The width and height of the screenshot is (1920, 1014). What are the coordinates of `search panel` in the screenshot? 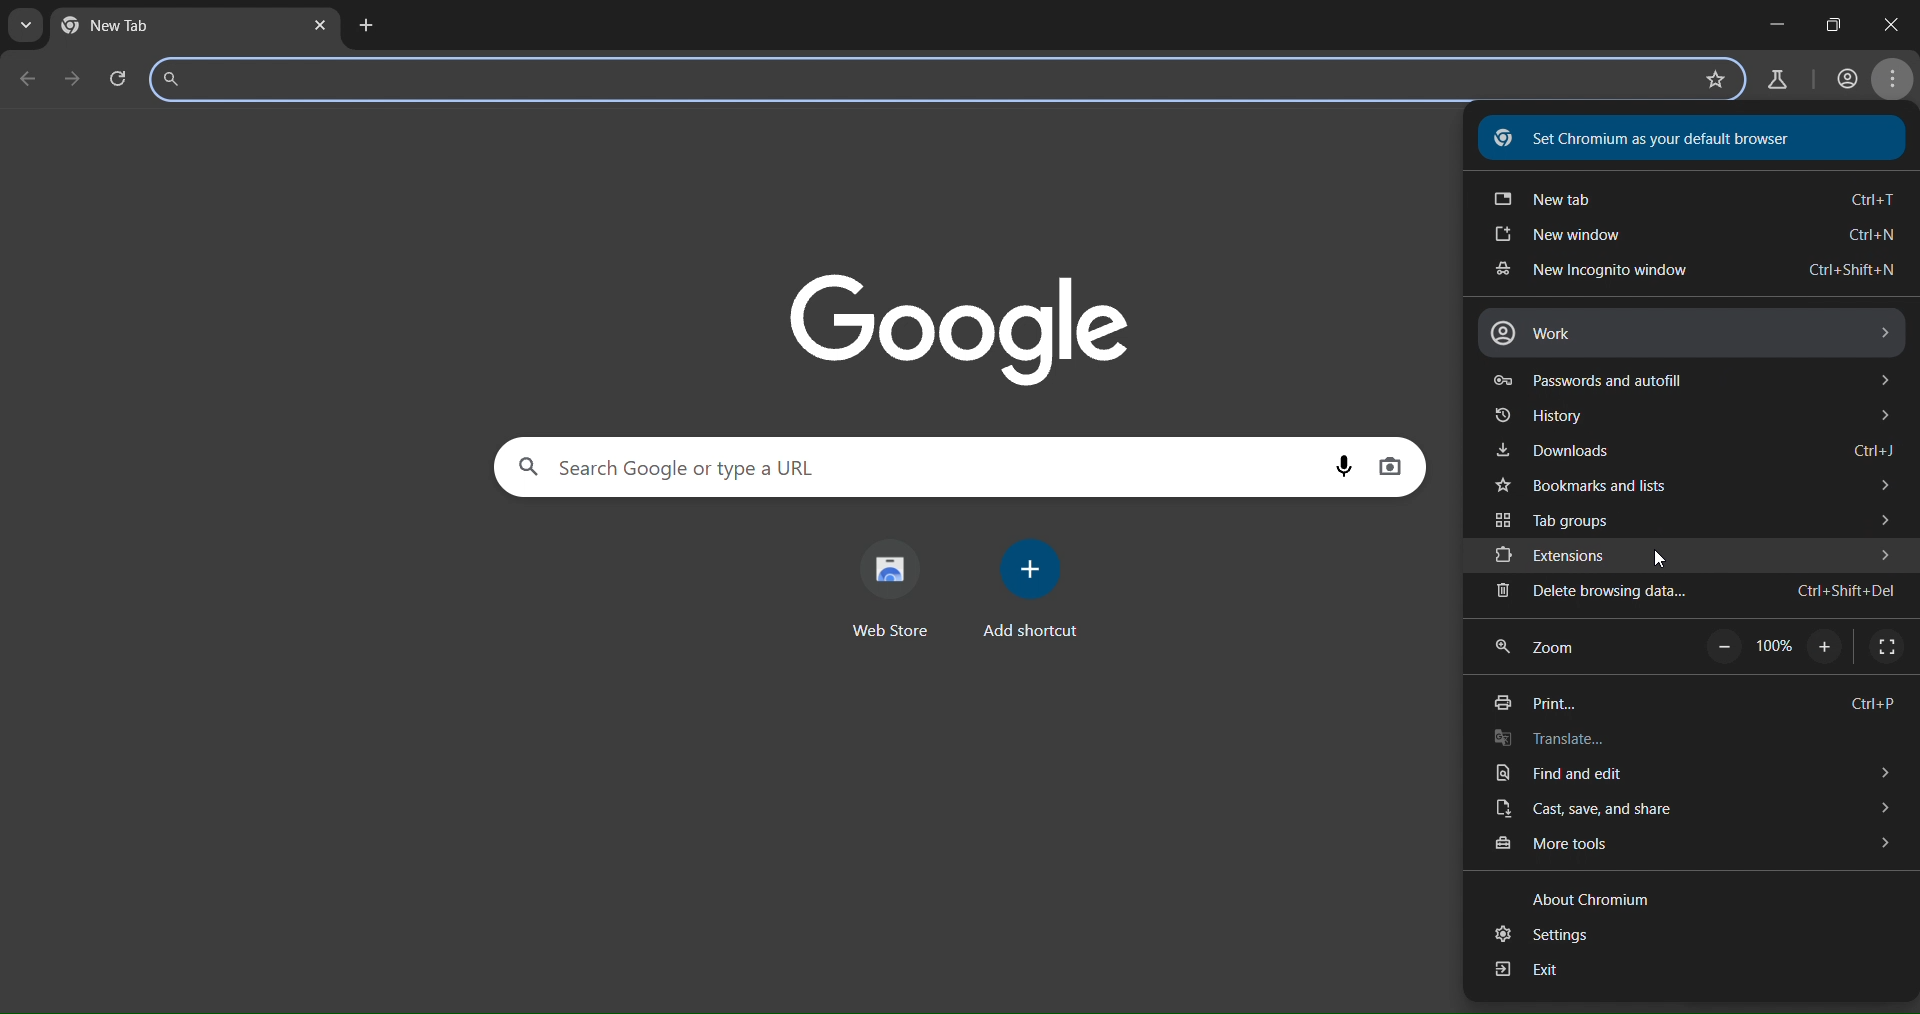 It's located at (908, 465).